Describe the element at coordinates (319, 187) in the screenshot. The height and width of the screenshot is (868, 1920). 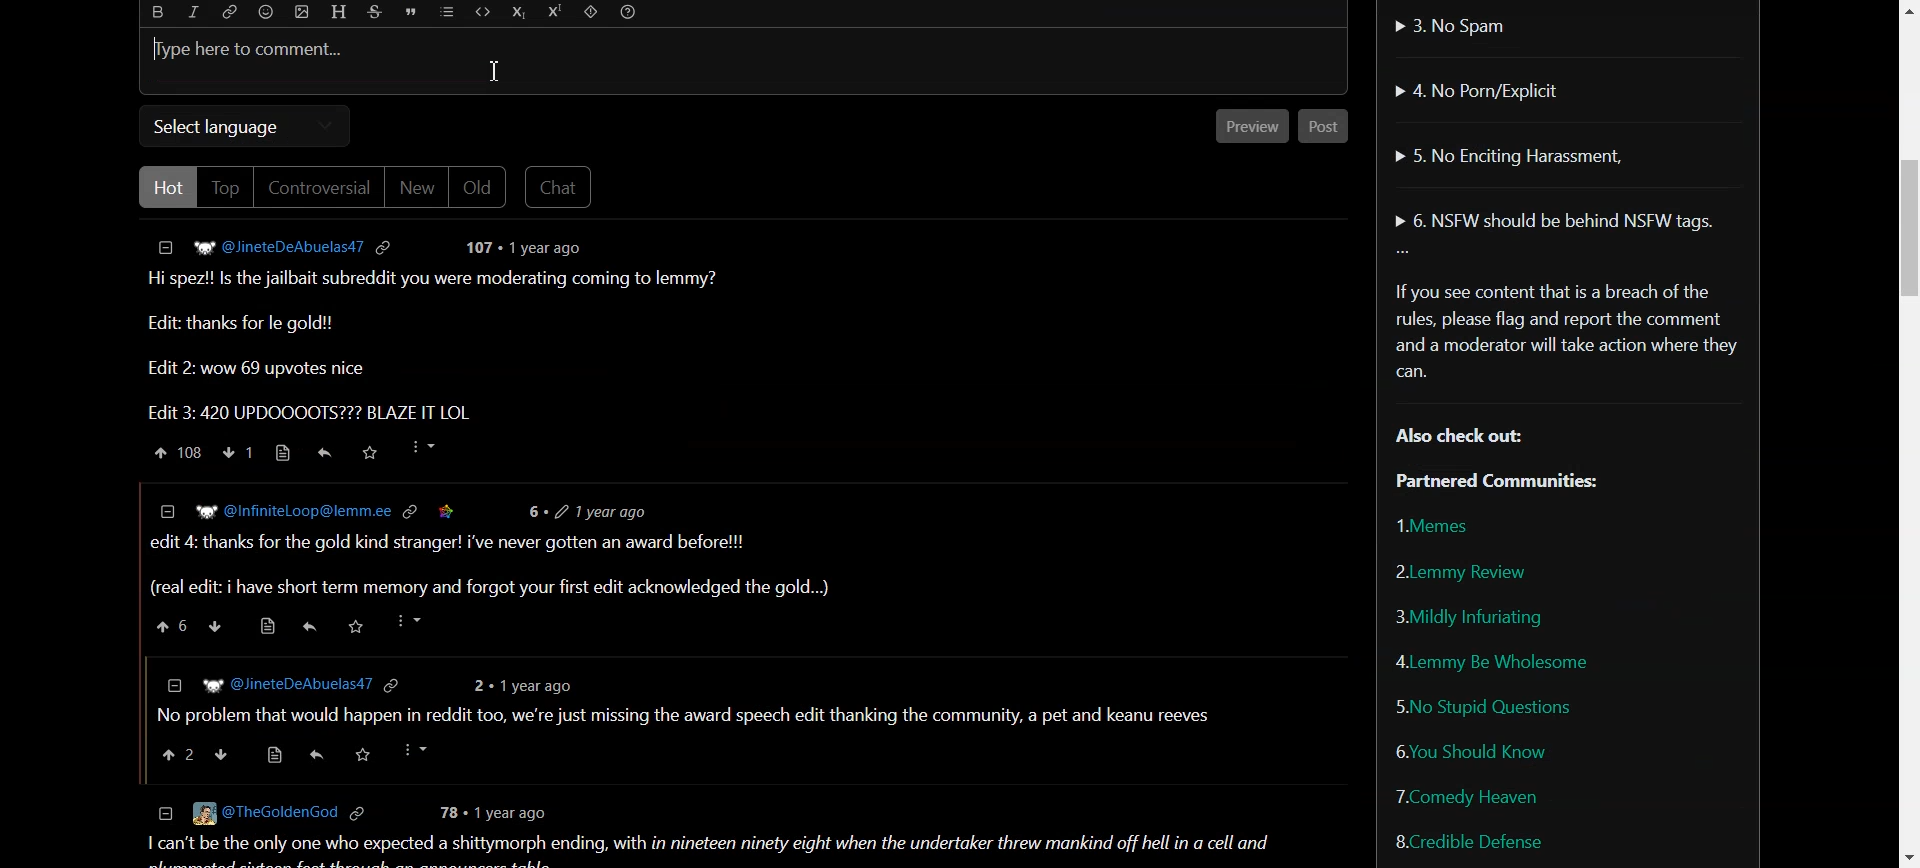
I see `Controversial` at that location.